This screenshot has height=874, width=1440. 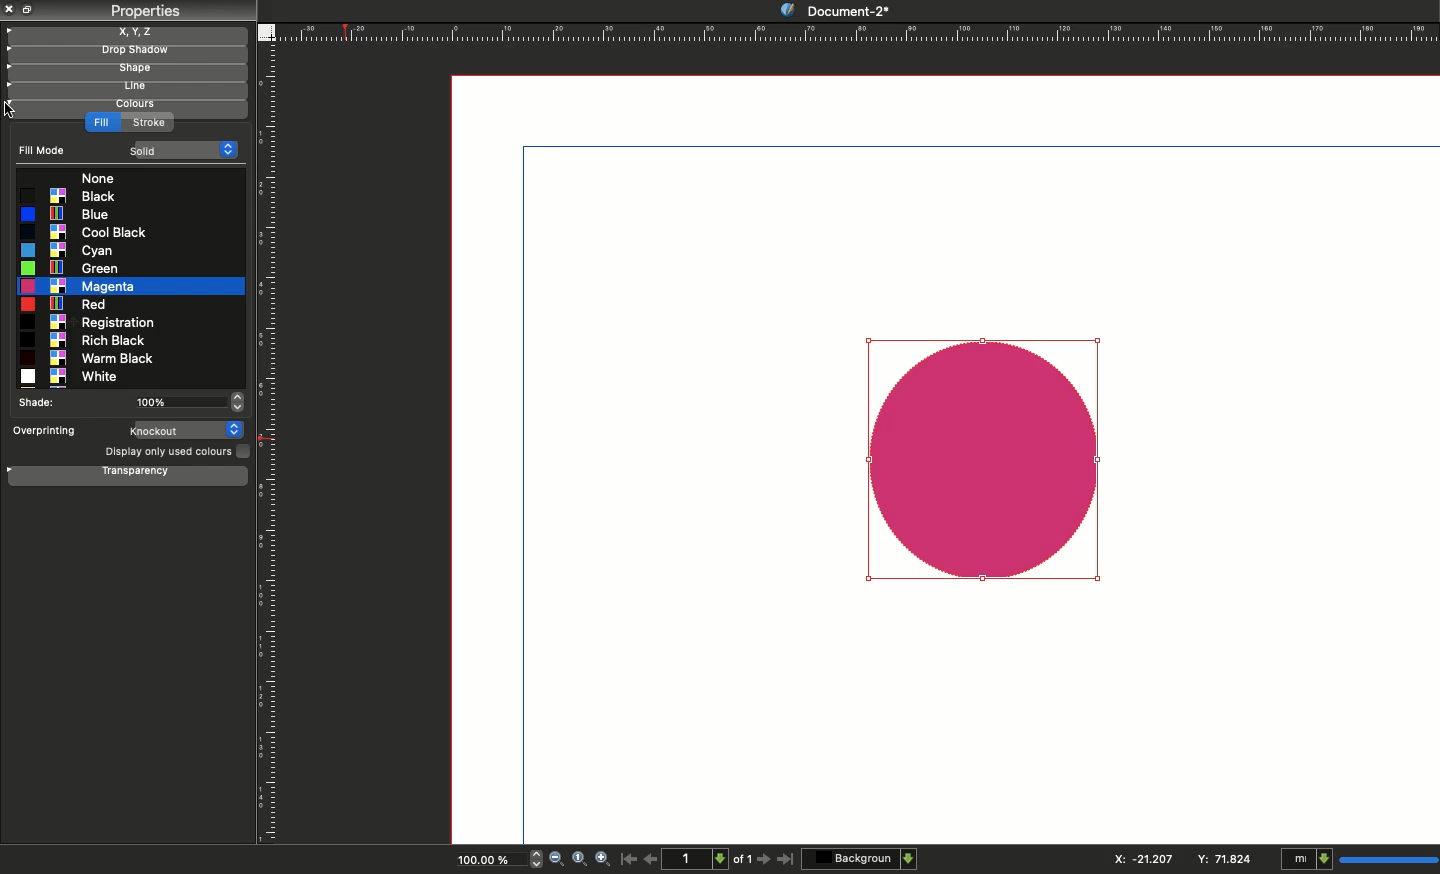 I want to click on Registration, so click(x=94, y=321).